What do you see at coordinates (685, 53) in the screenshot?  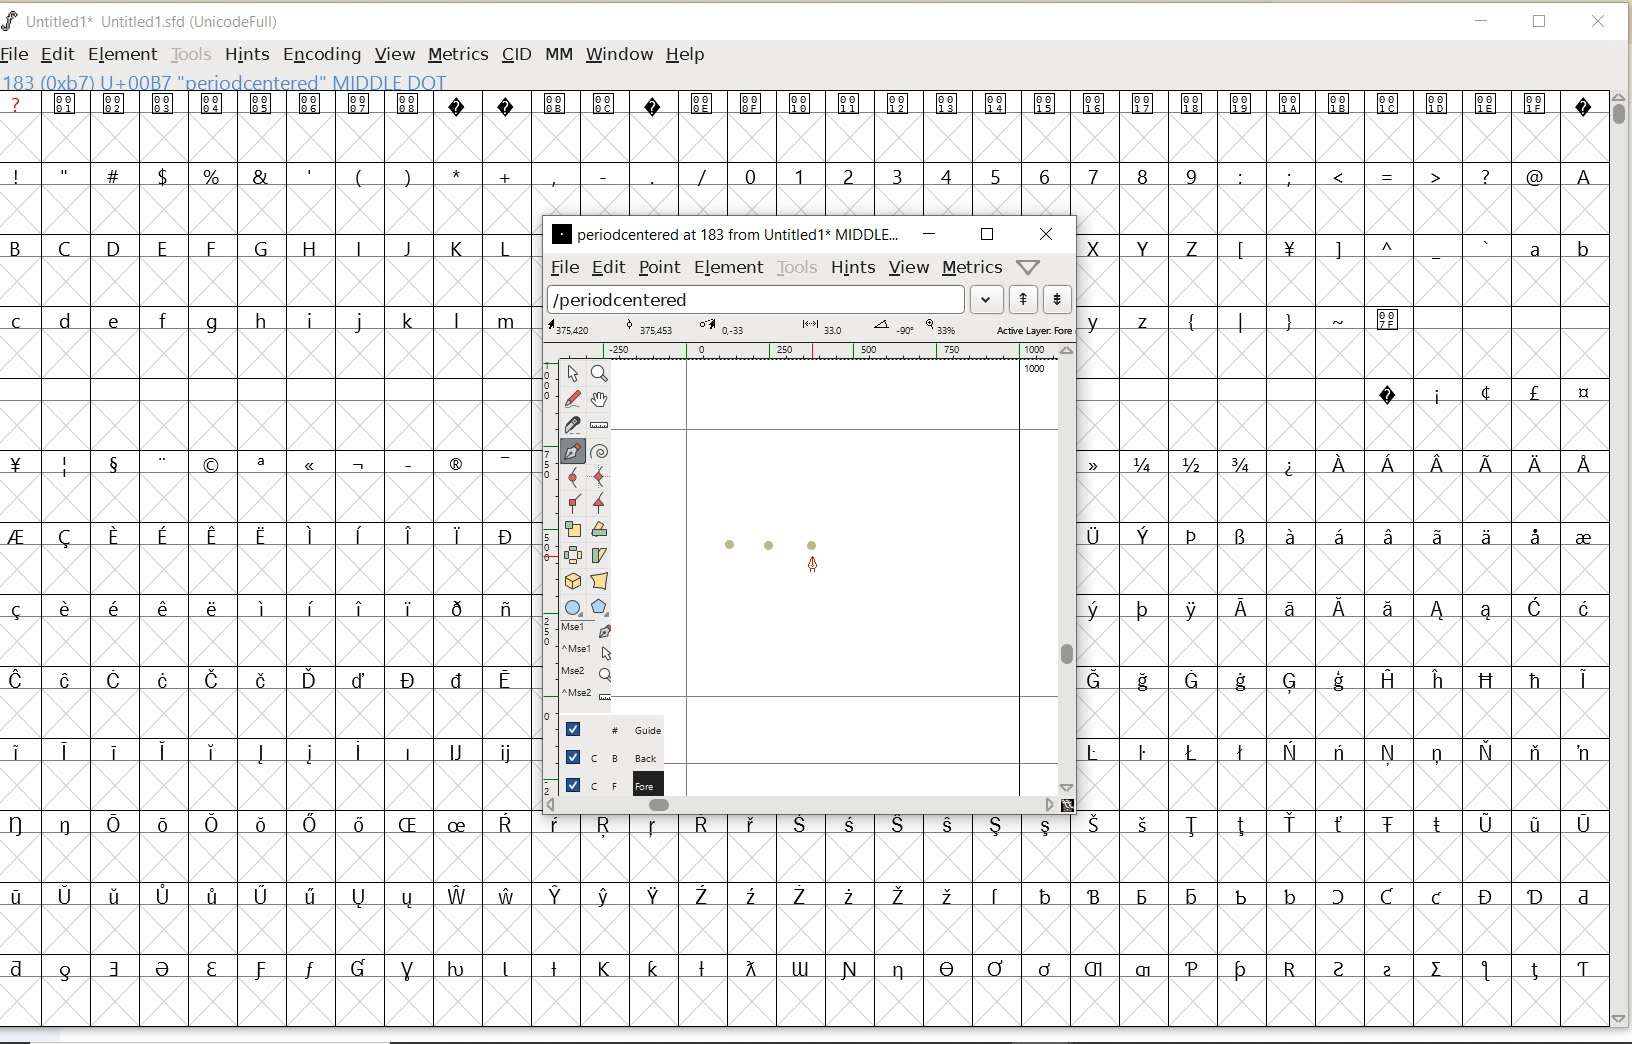 I see `HELP` at bounding box center [685, 53].